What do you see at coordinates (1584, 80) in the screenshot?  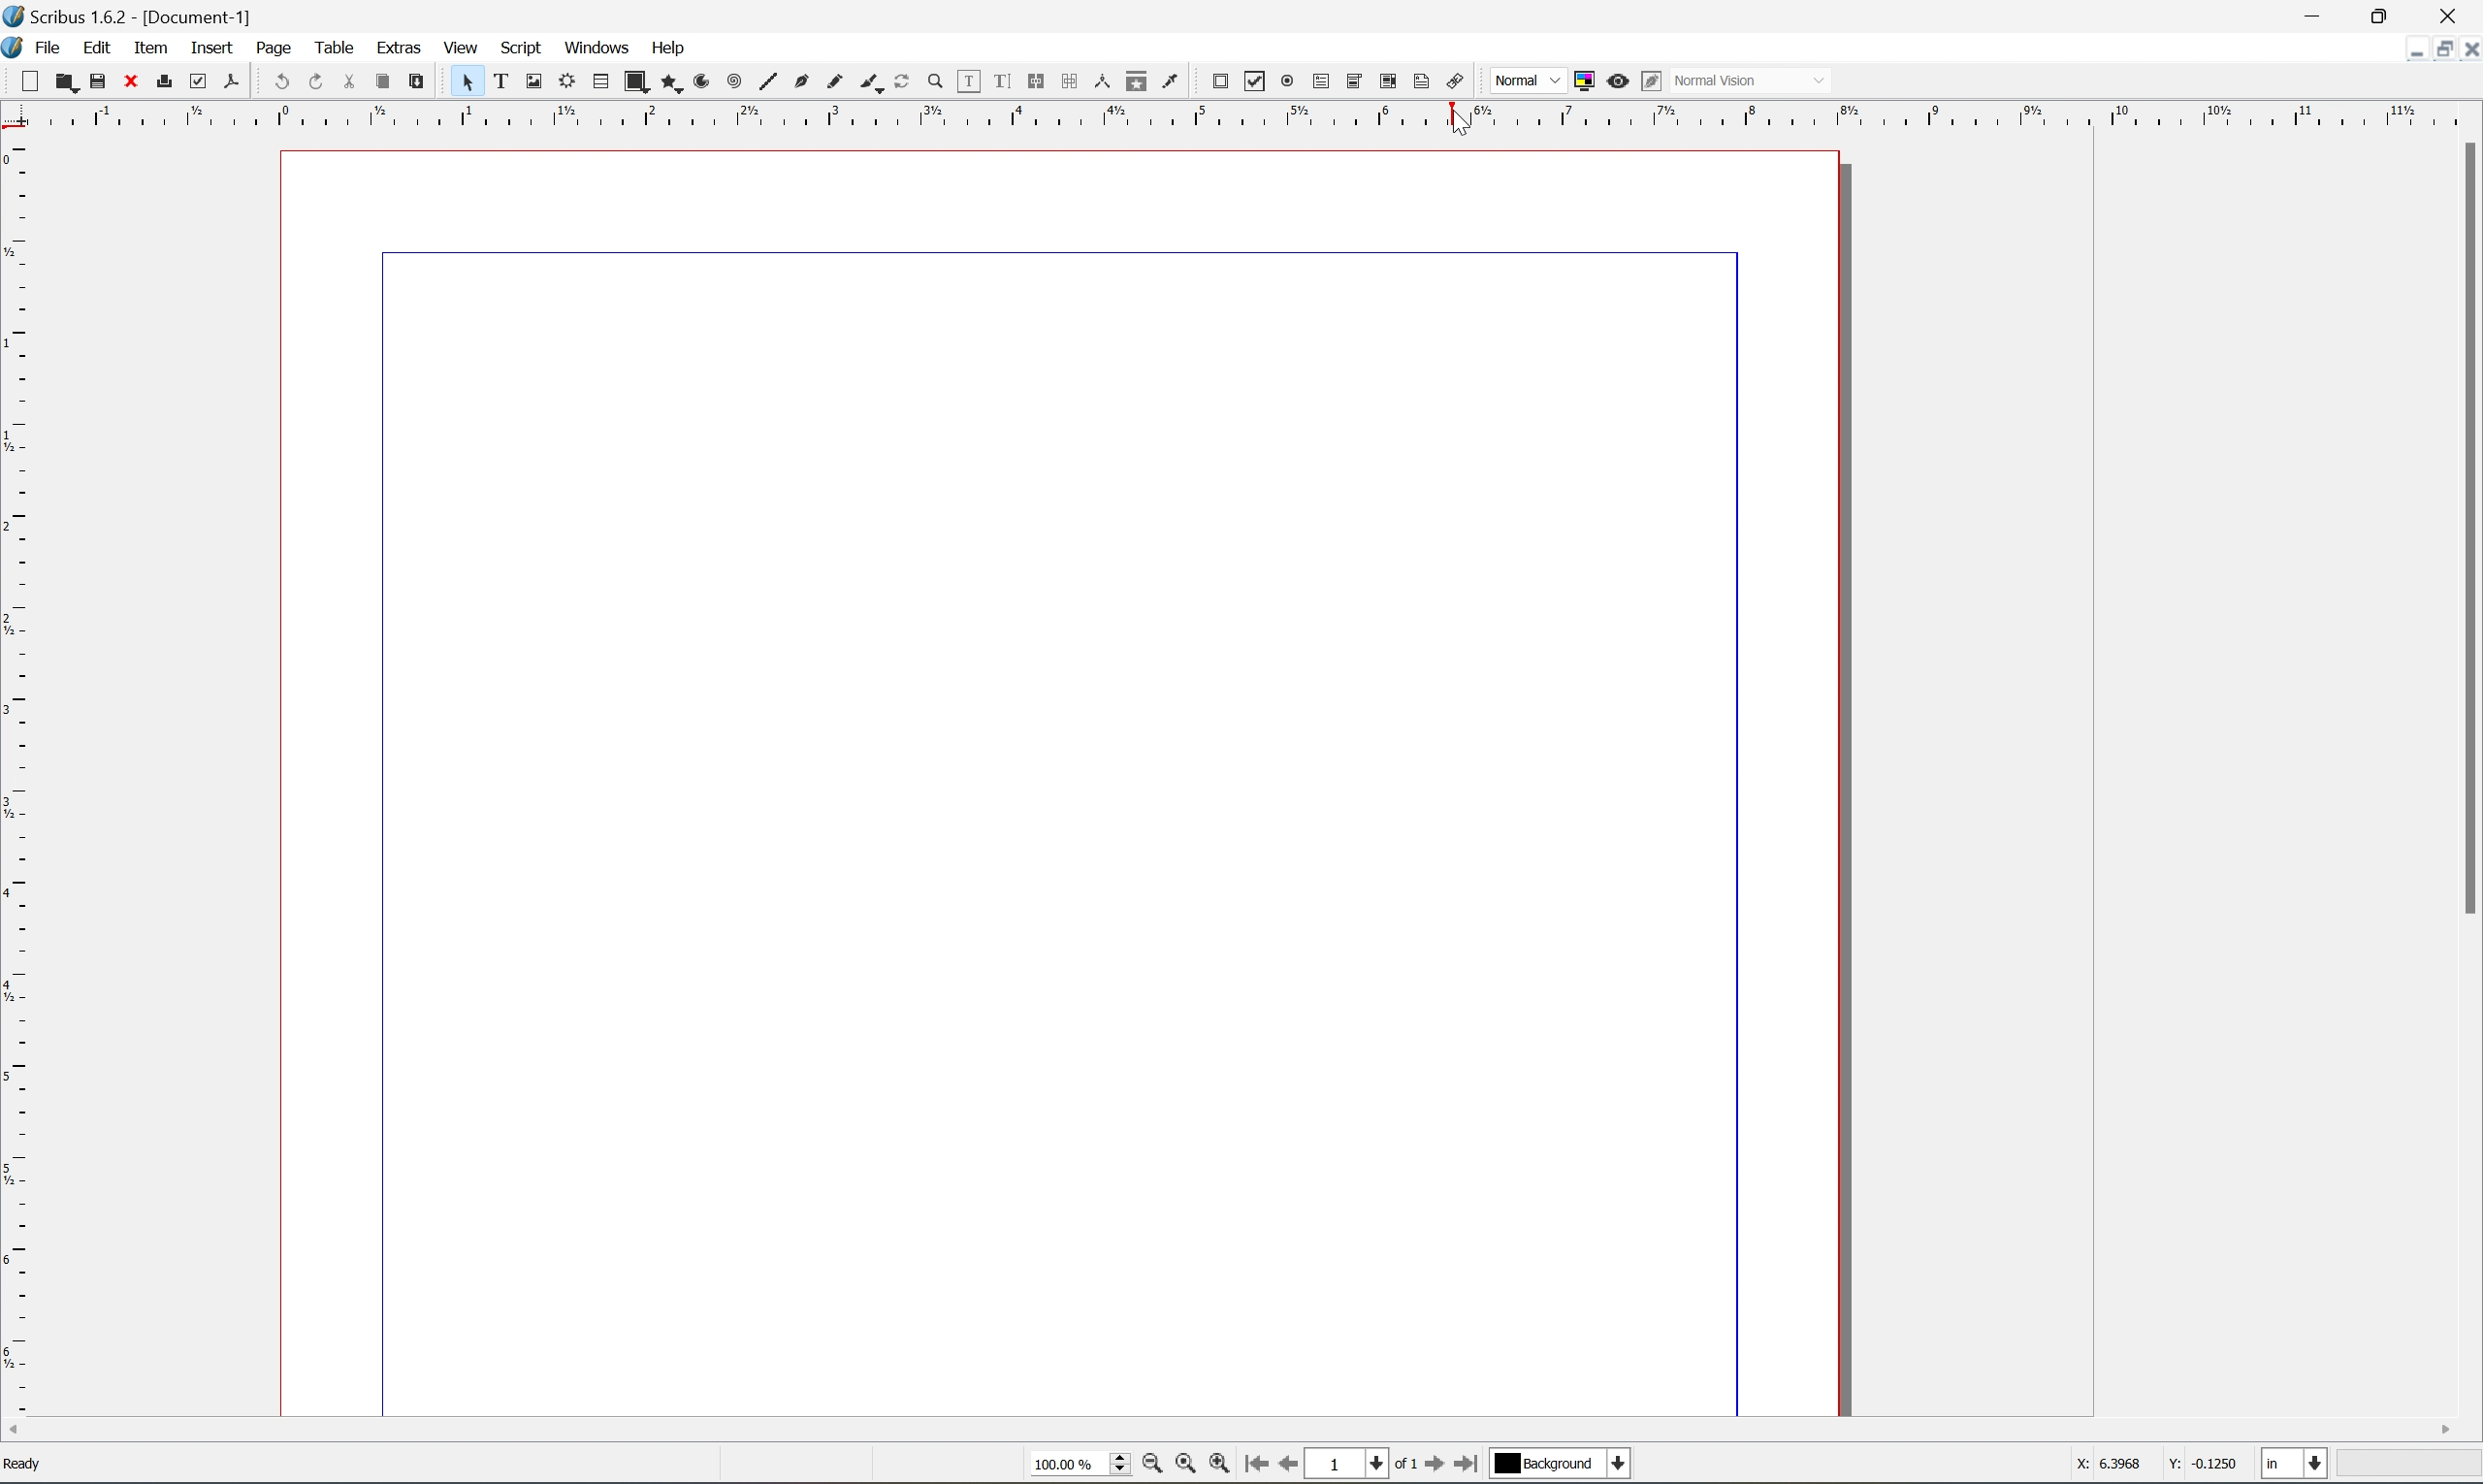 I see `toggle color management system` at bounding box center [1584, 80].